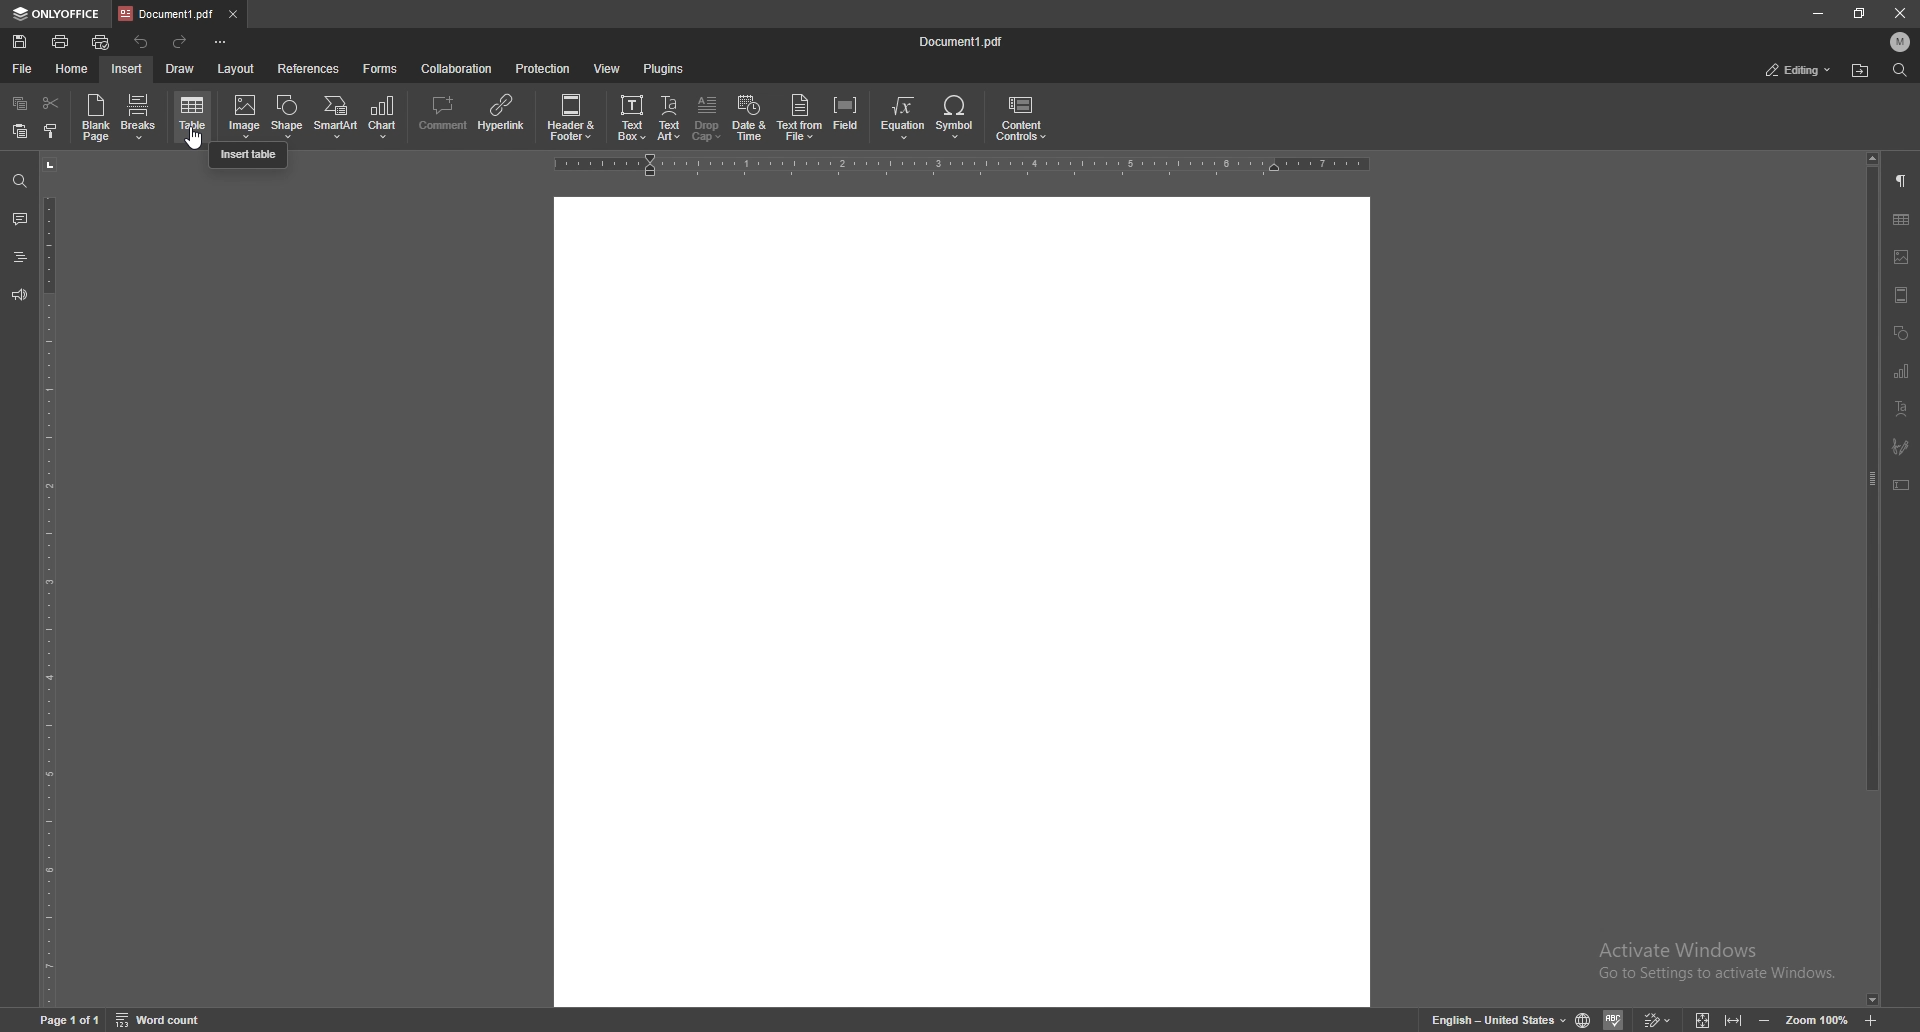 The height and width of the screenshot is (1032, 1920). What do you see at coordinates (167, 13) in the screenshot?
I see `tab` at bounding box center [167, 13].